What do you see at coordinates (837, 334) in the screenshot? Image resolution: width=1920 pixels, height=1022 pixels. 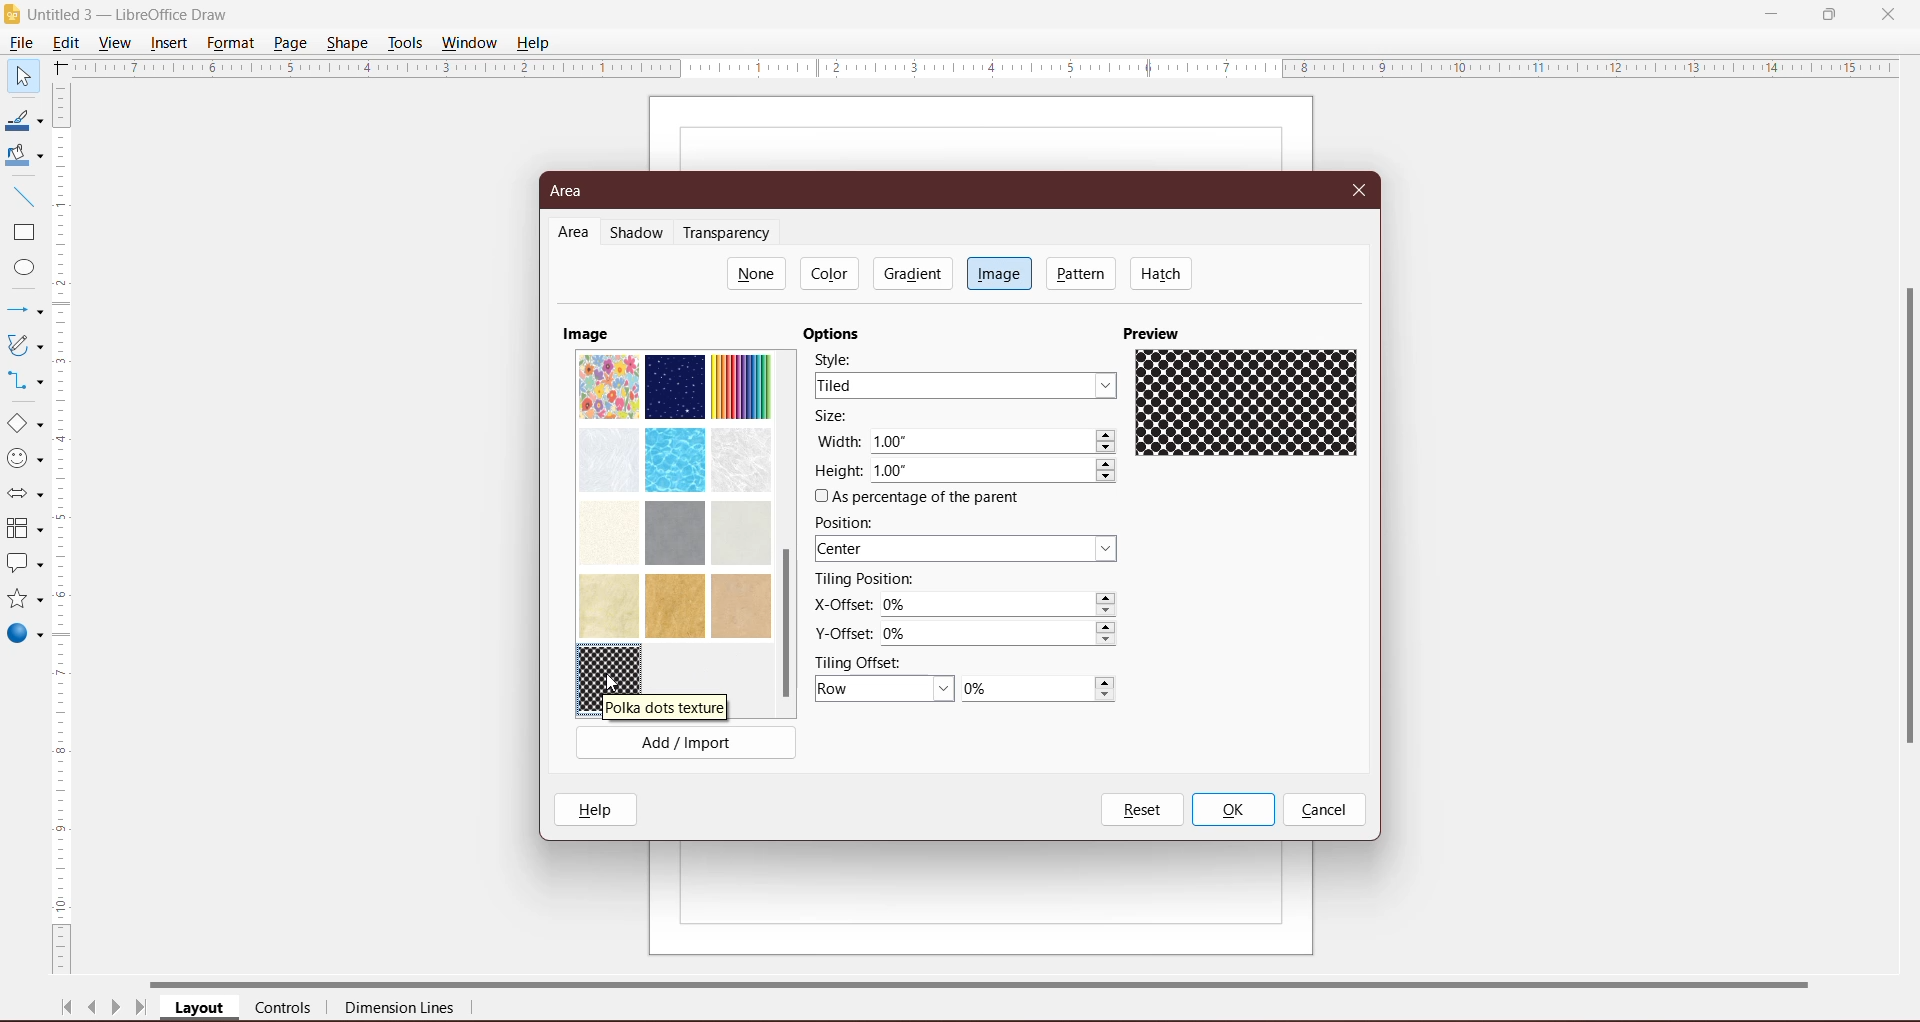 I see `Options` at bounding box center [837, 334].